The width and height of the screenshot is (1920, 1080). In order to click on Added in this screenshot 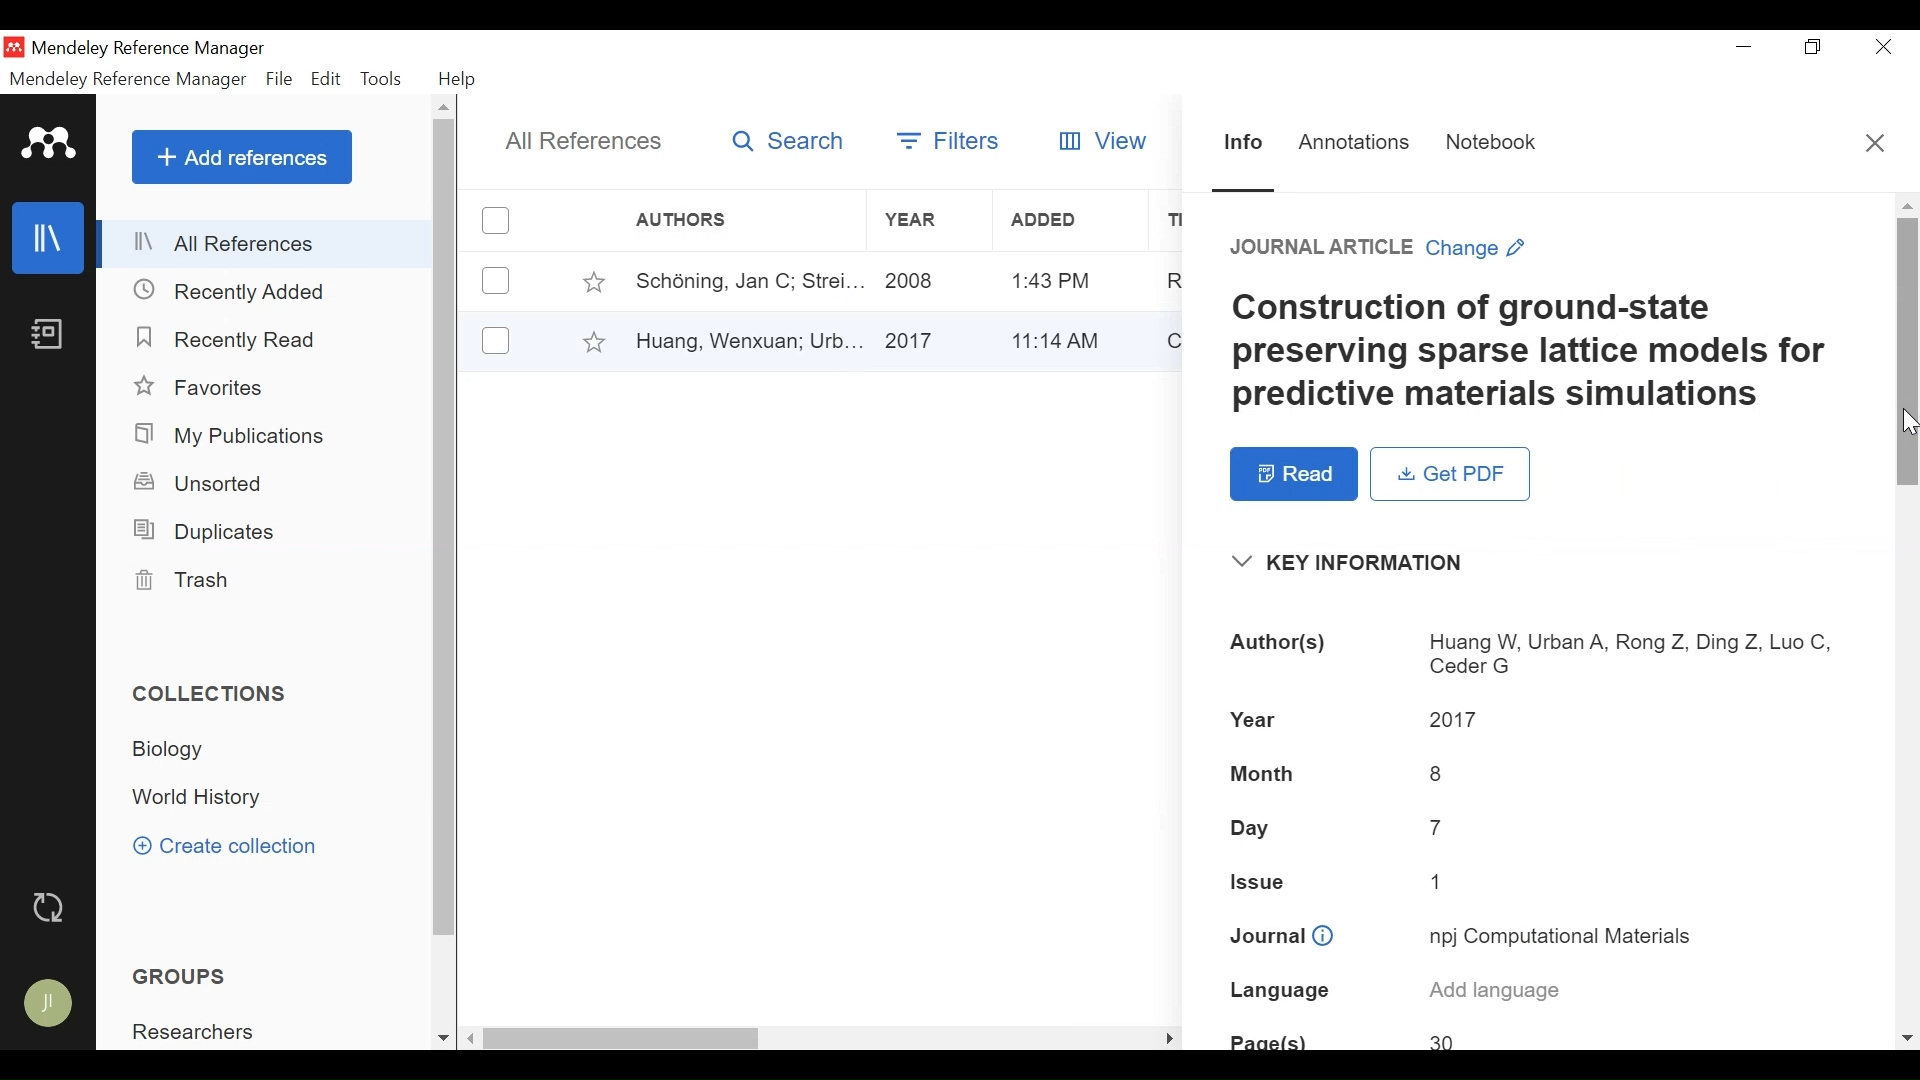, I will do `click(1064, 338)`.